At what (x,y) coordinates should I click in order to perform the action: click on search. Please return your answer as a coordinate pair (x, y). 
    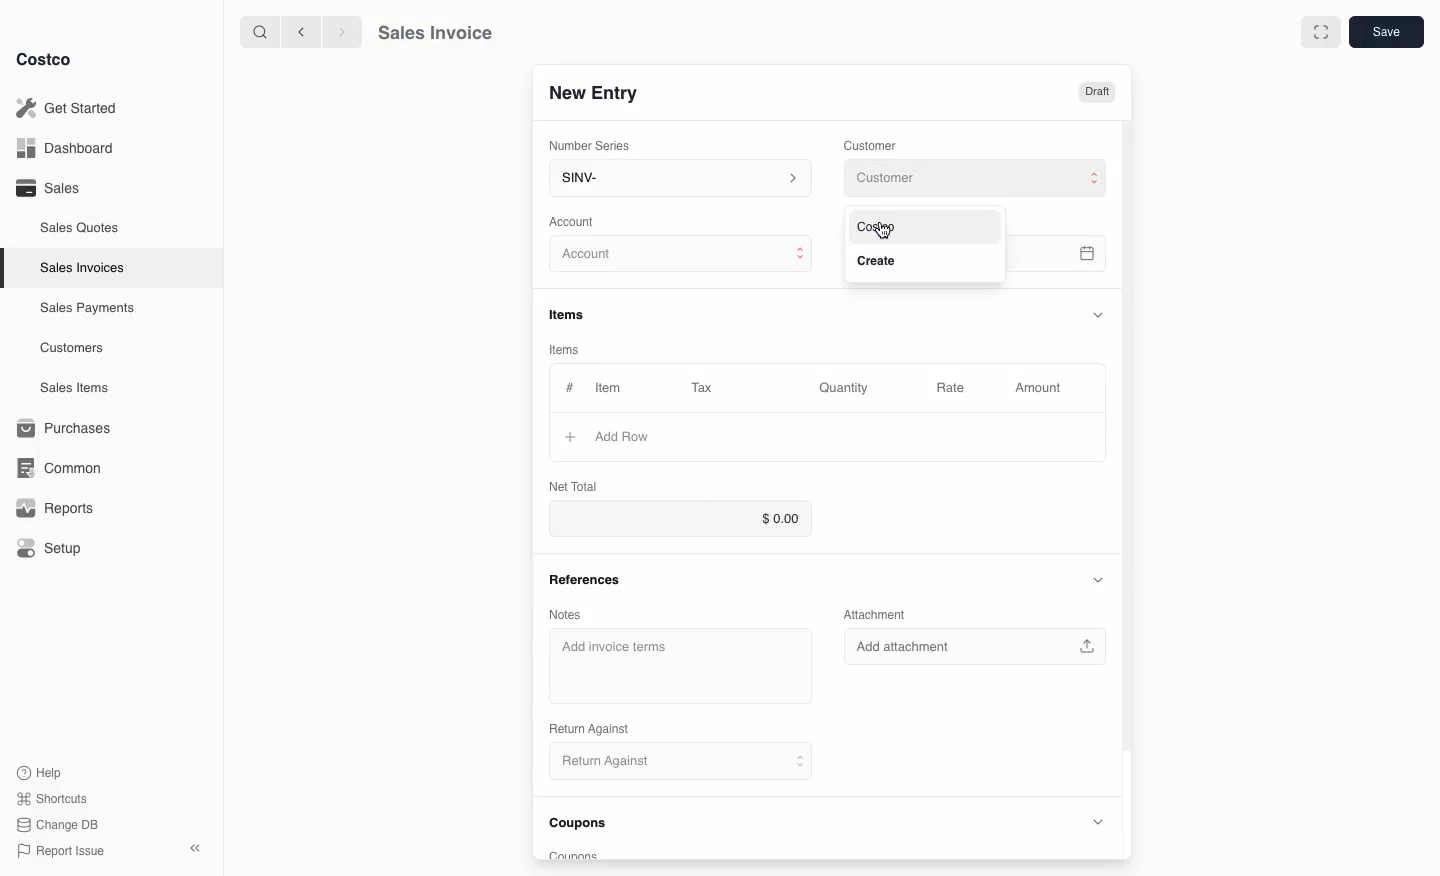
    Looking at the image, I should click on (256, 31).